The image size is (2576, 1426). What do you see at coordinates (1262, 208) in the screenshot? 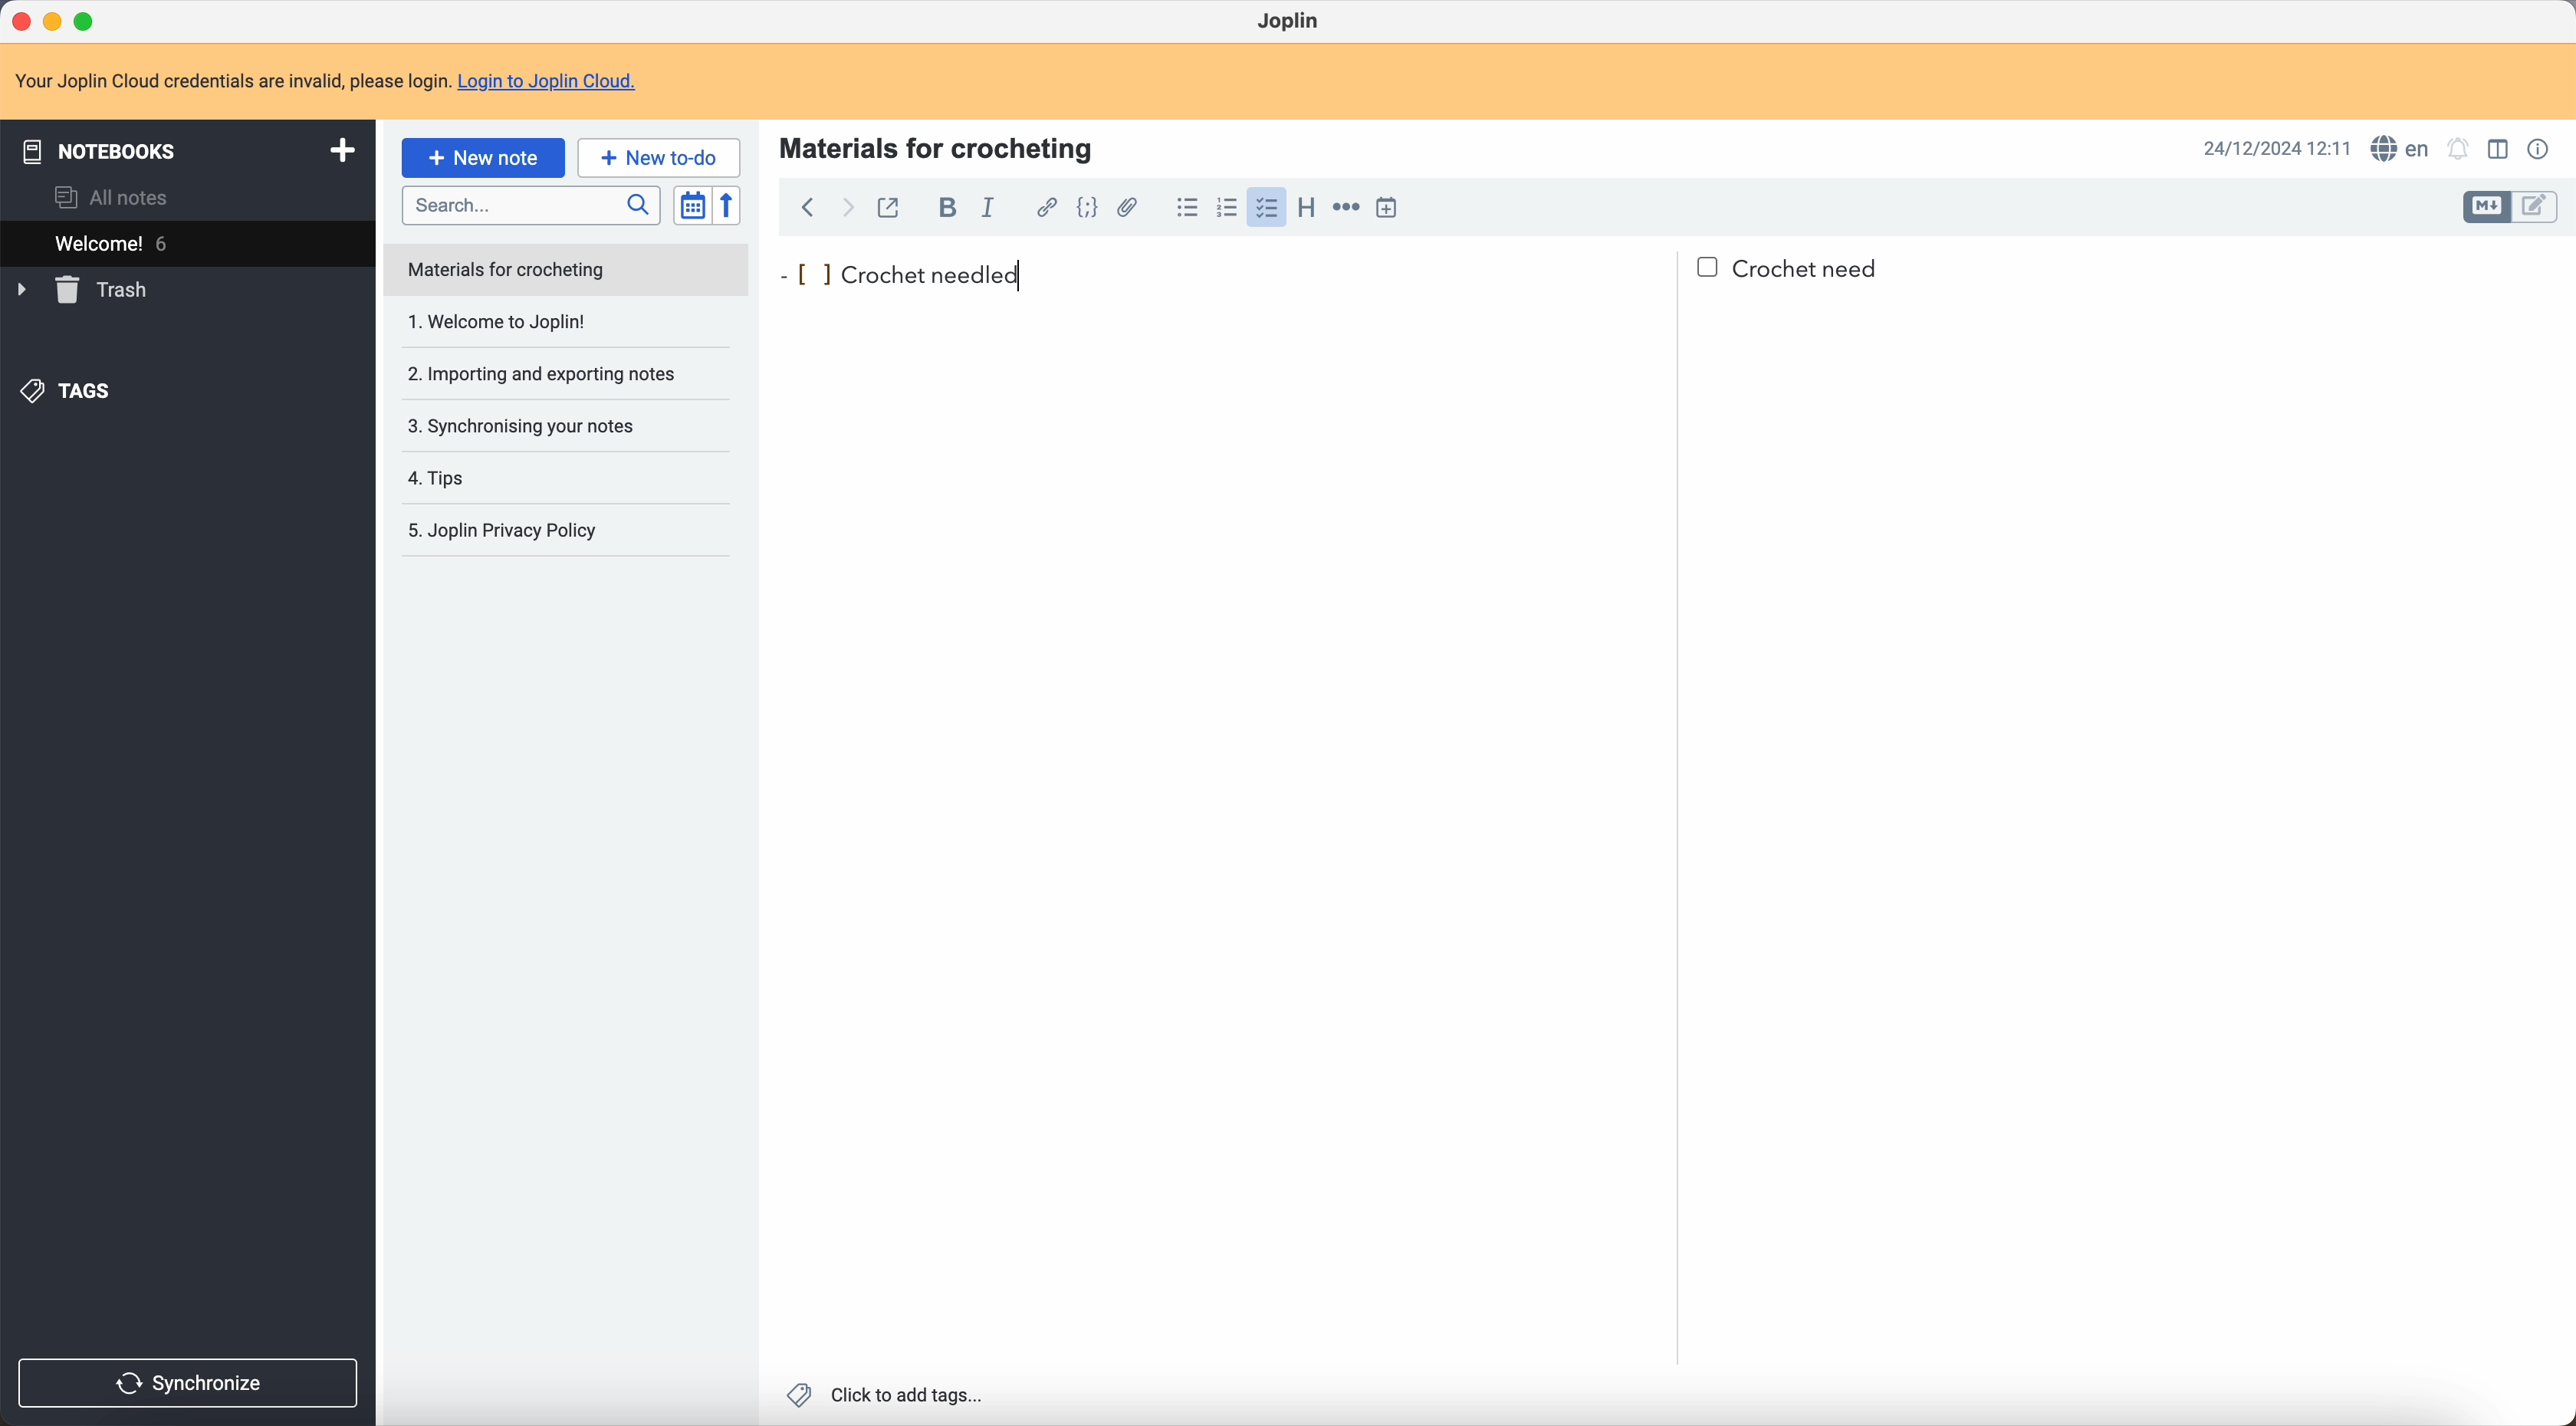
I see `click on checklist` at bounding box center [1262, 208].